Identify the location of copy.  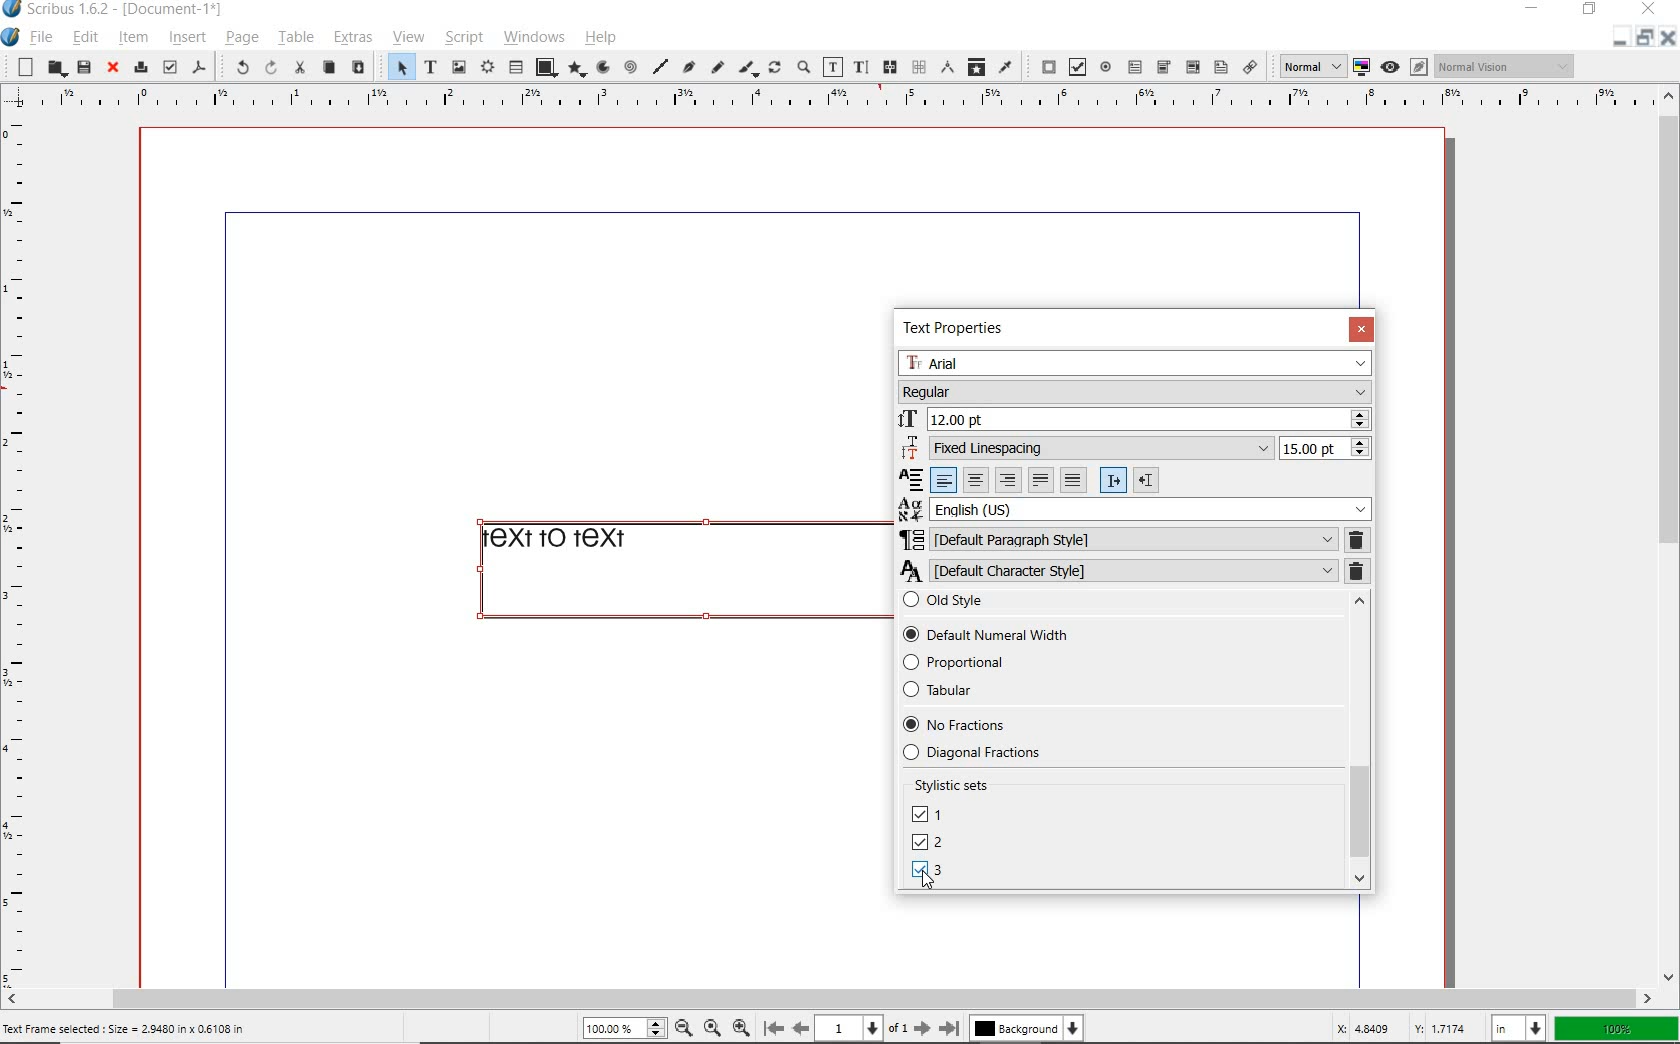
(328, 68).